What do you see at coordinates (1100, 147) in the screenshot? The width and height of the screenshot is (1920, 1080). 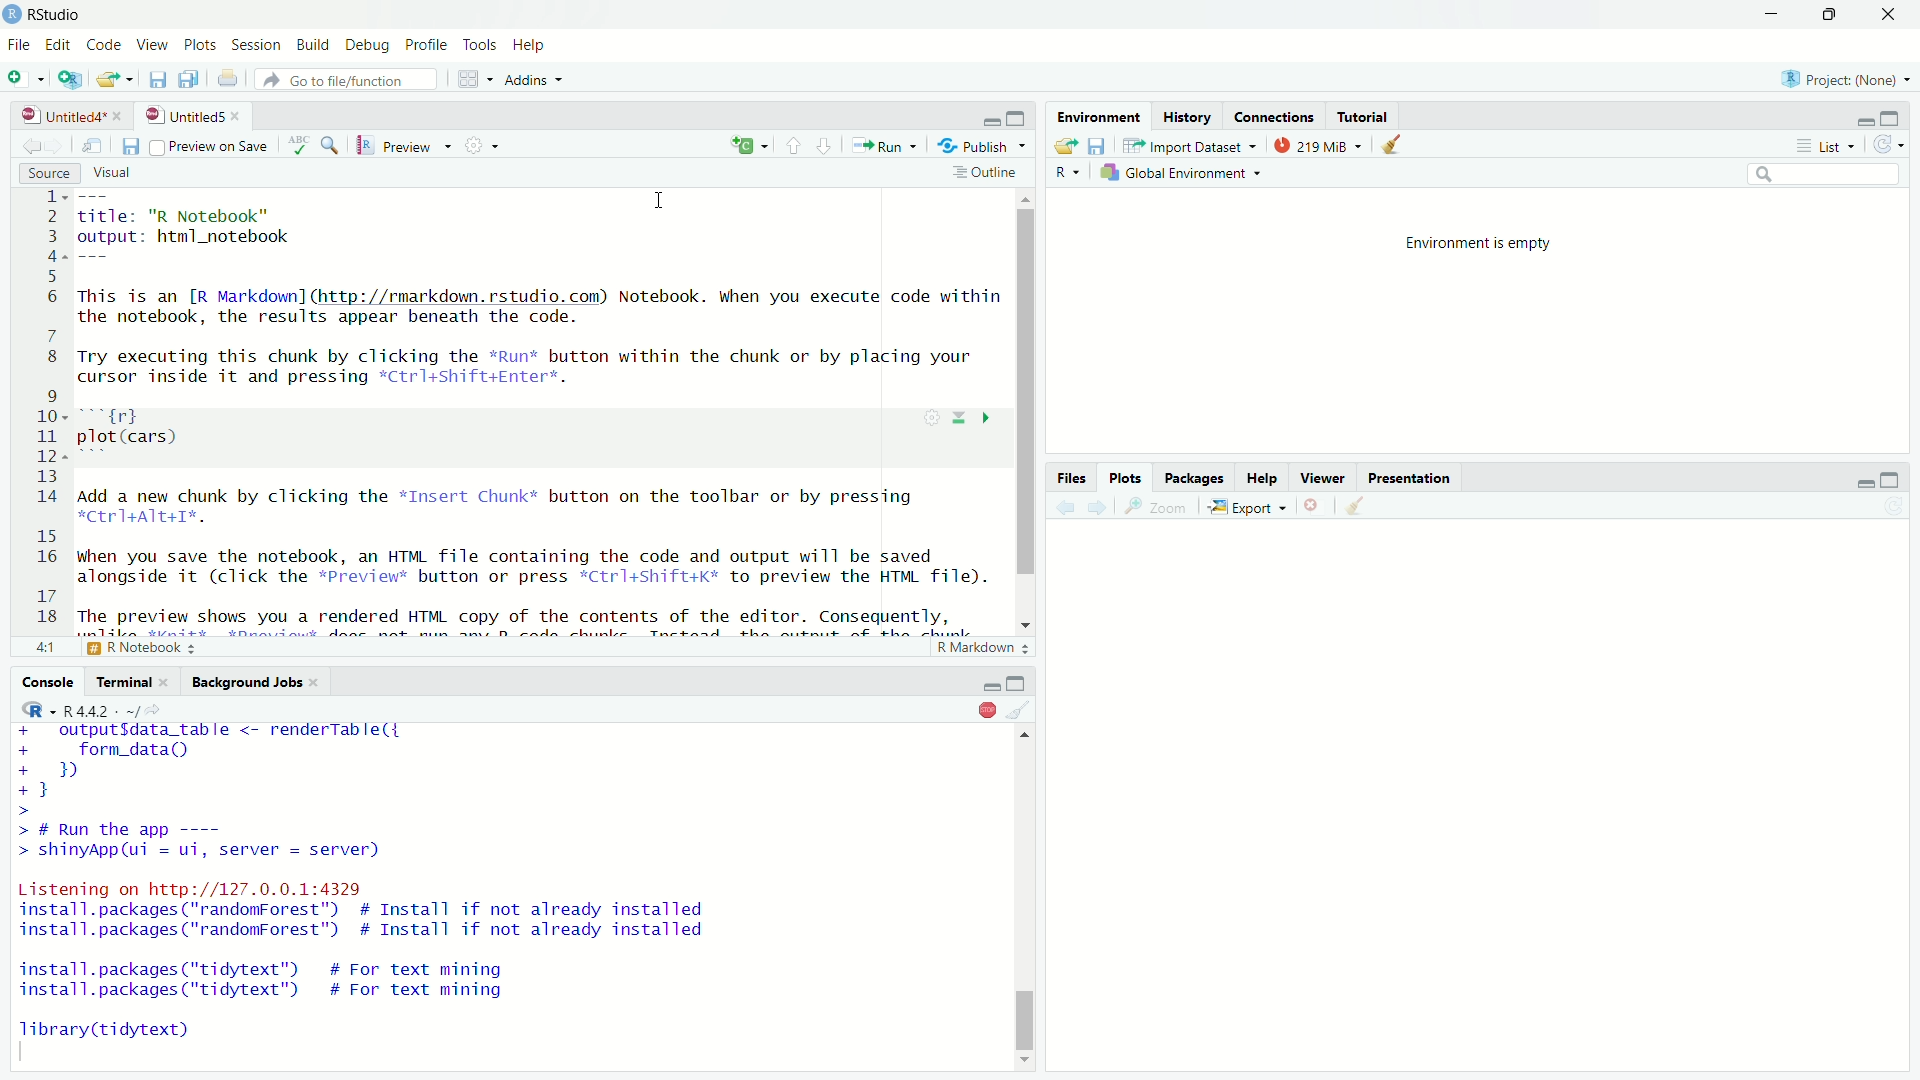 I see `save workspace as` at bounding box center [1100, 147].